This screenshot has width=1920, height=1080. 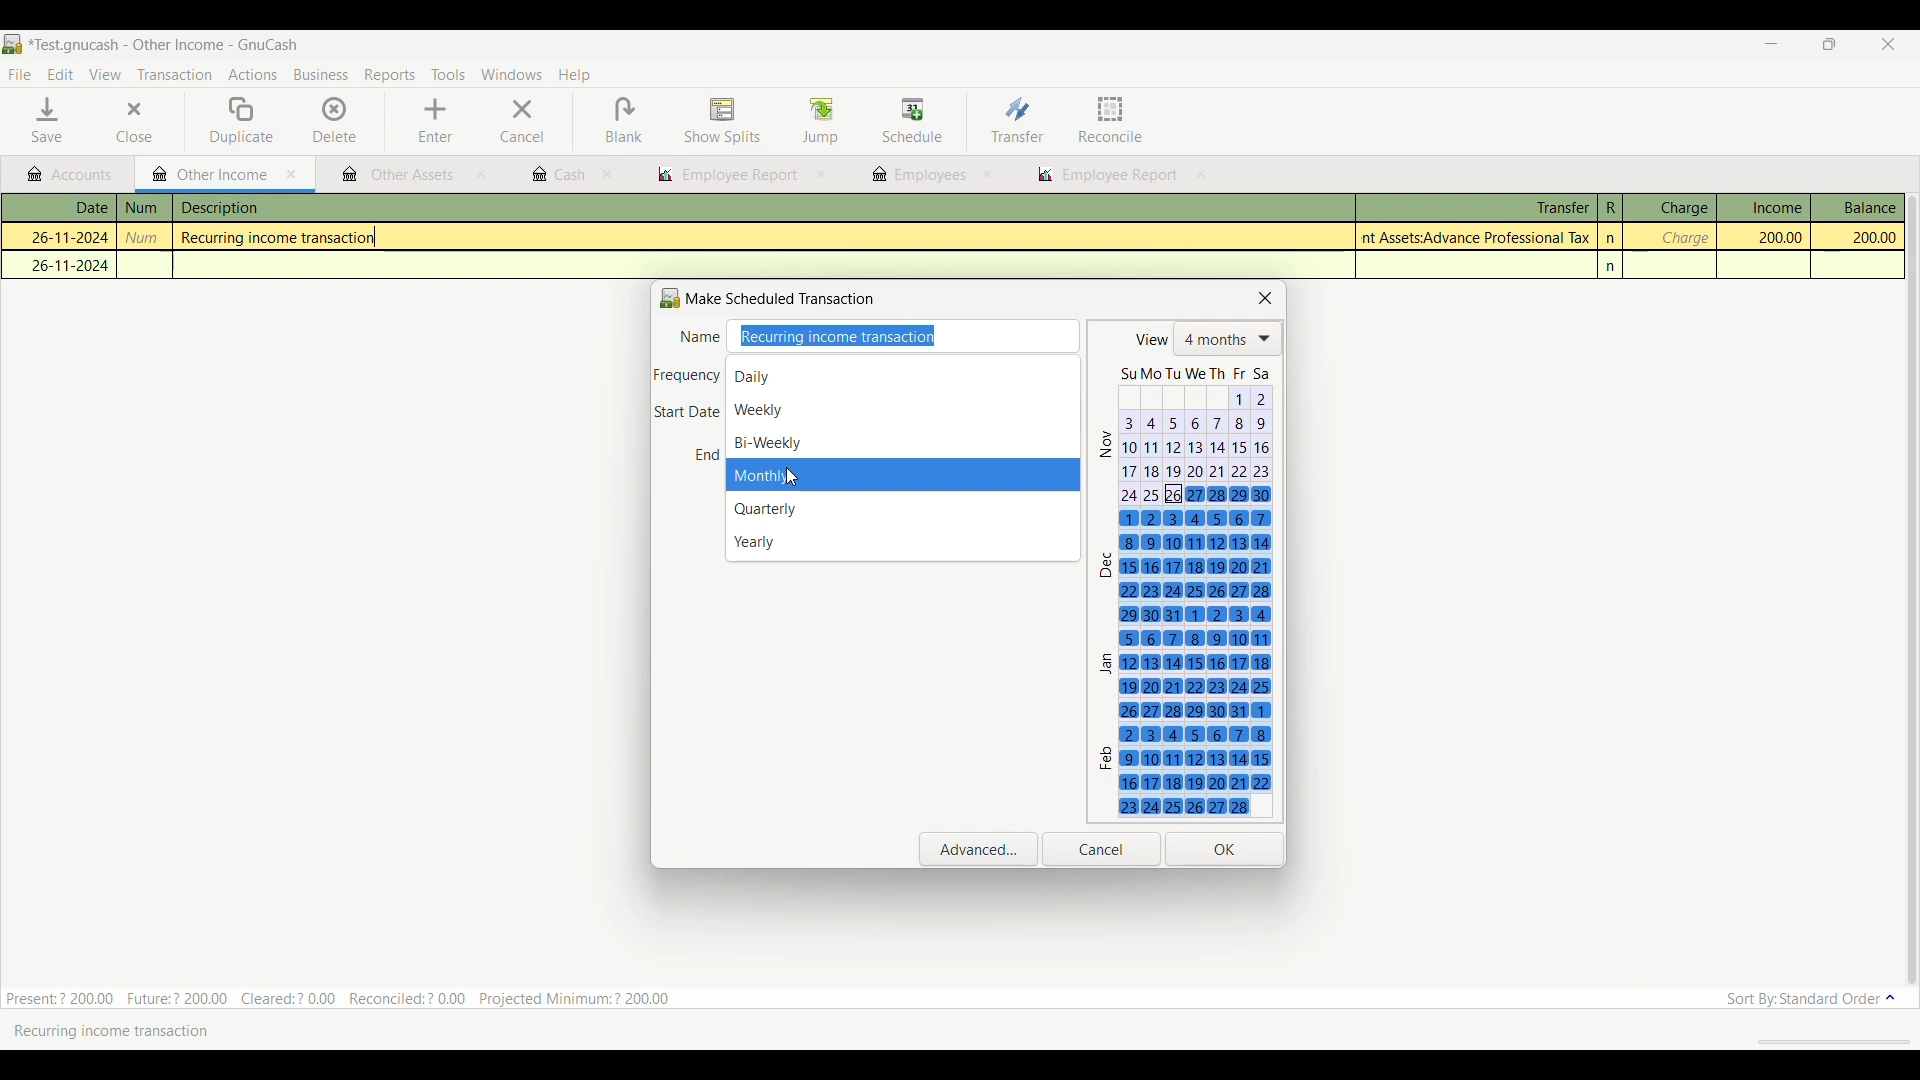 What do you see at coordinates (773, 298) in the screenshot?
I see `Make Scheduled Transaction` at bounding box center [773, 298].